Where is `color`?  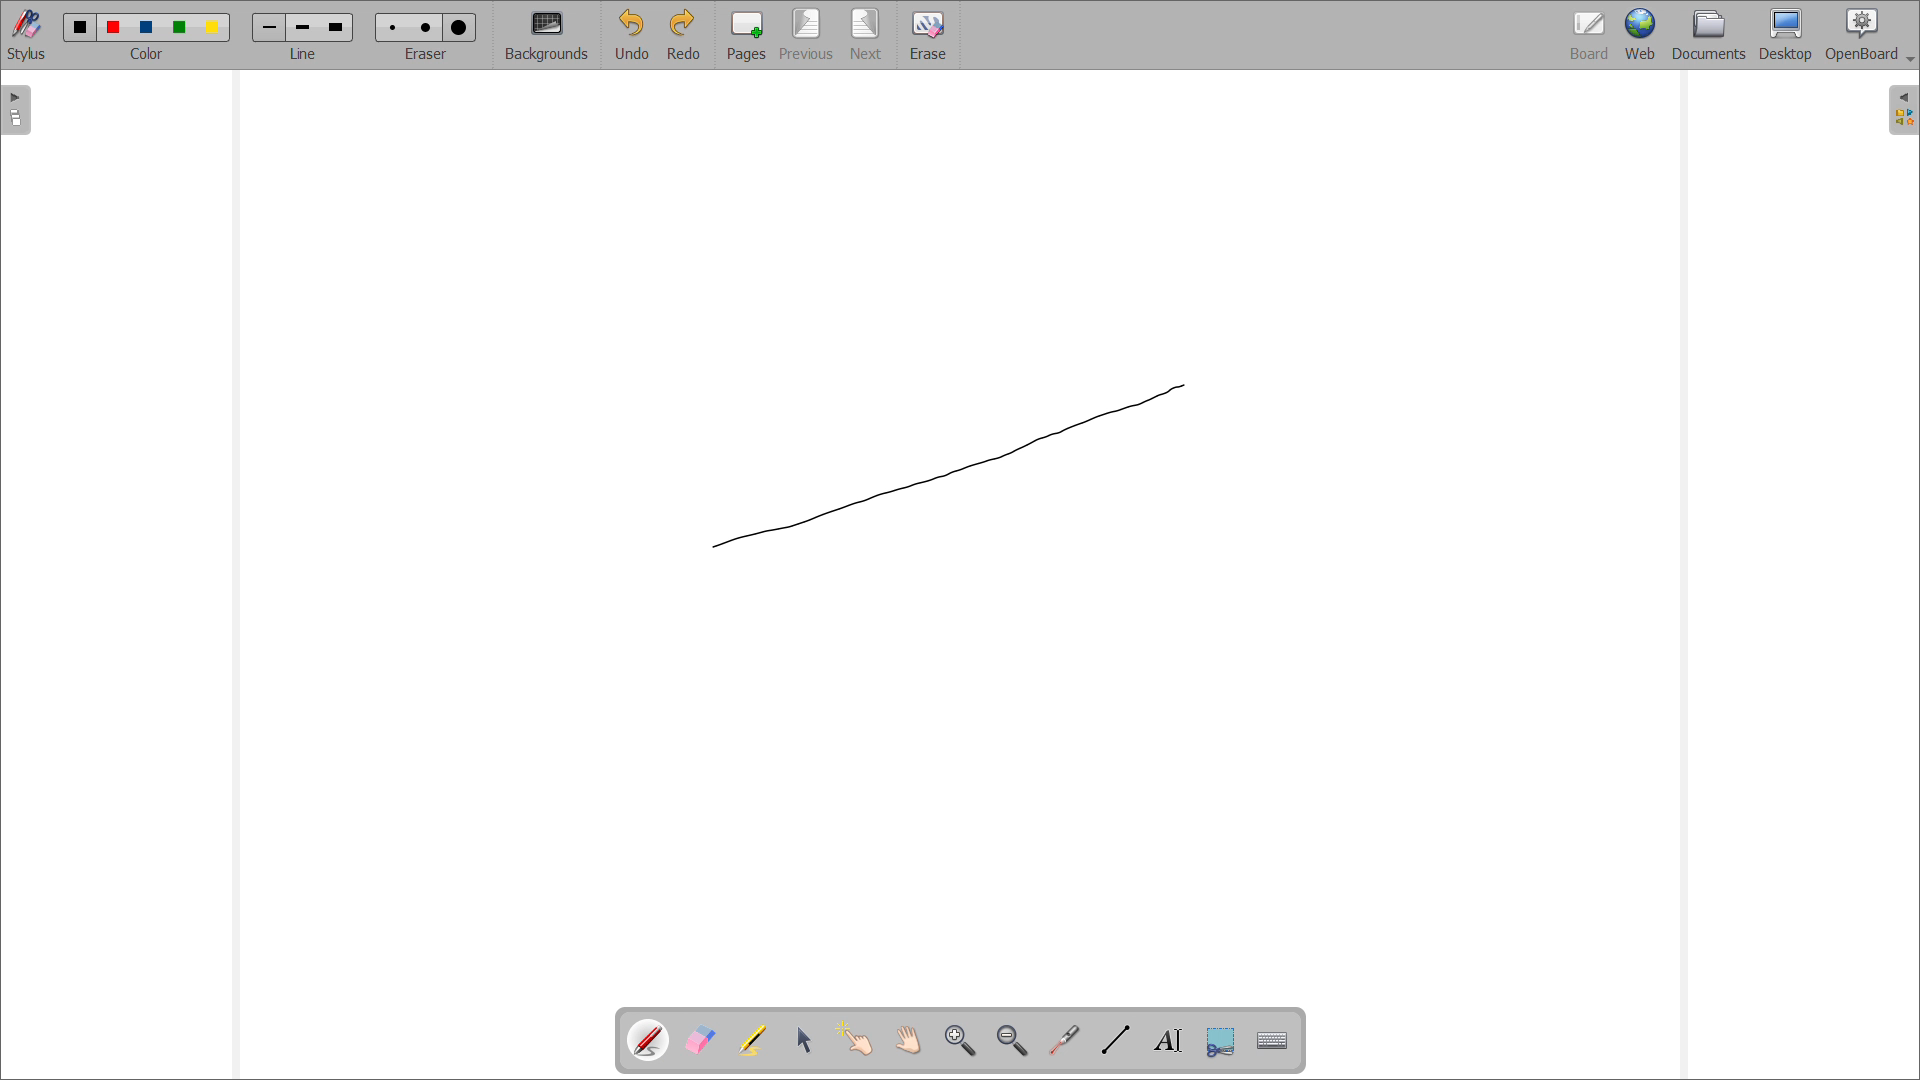
color is located at coordinates (182, 28).